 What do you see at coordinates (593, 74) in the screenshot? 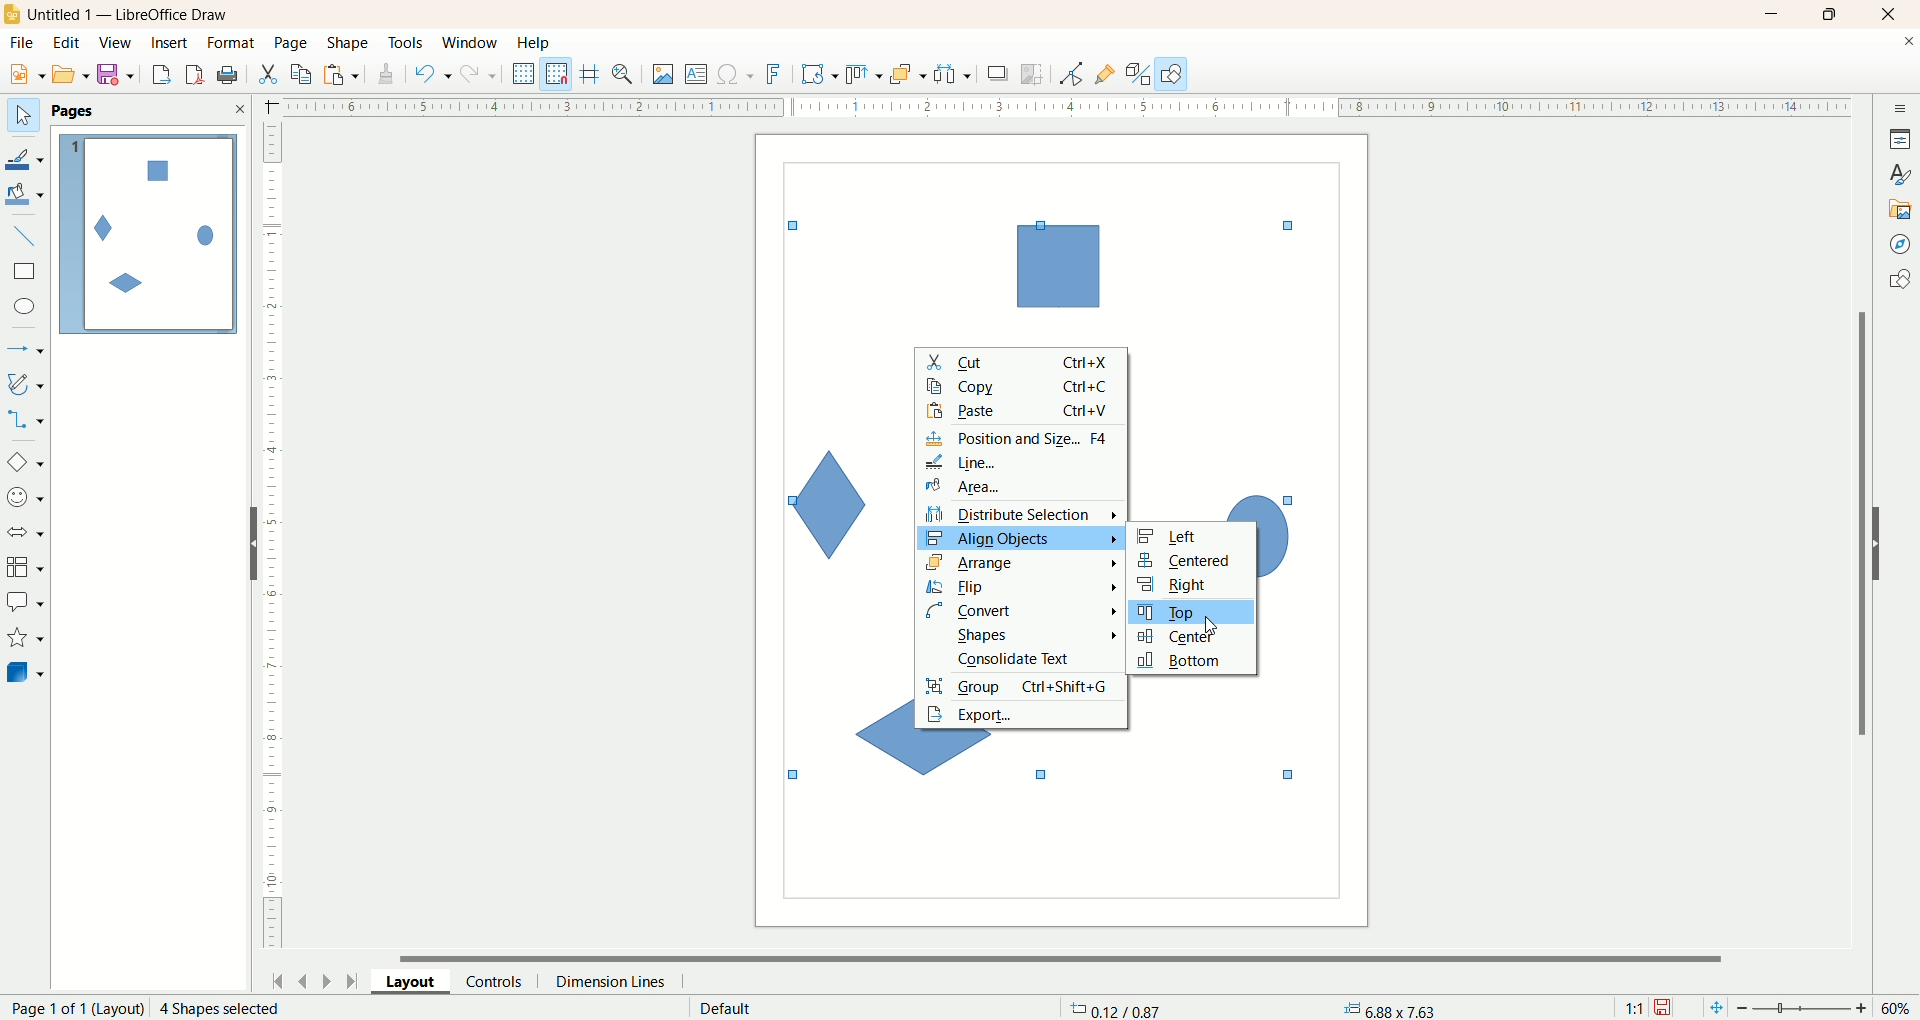
I see `helplines` at bounding box center [593, 74].